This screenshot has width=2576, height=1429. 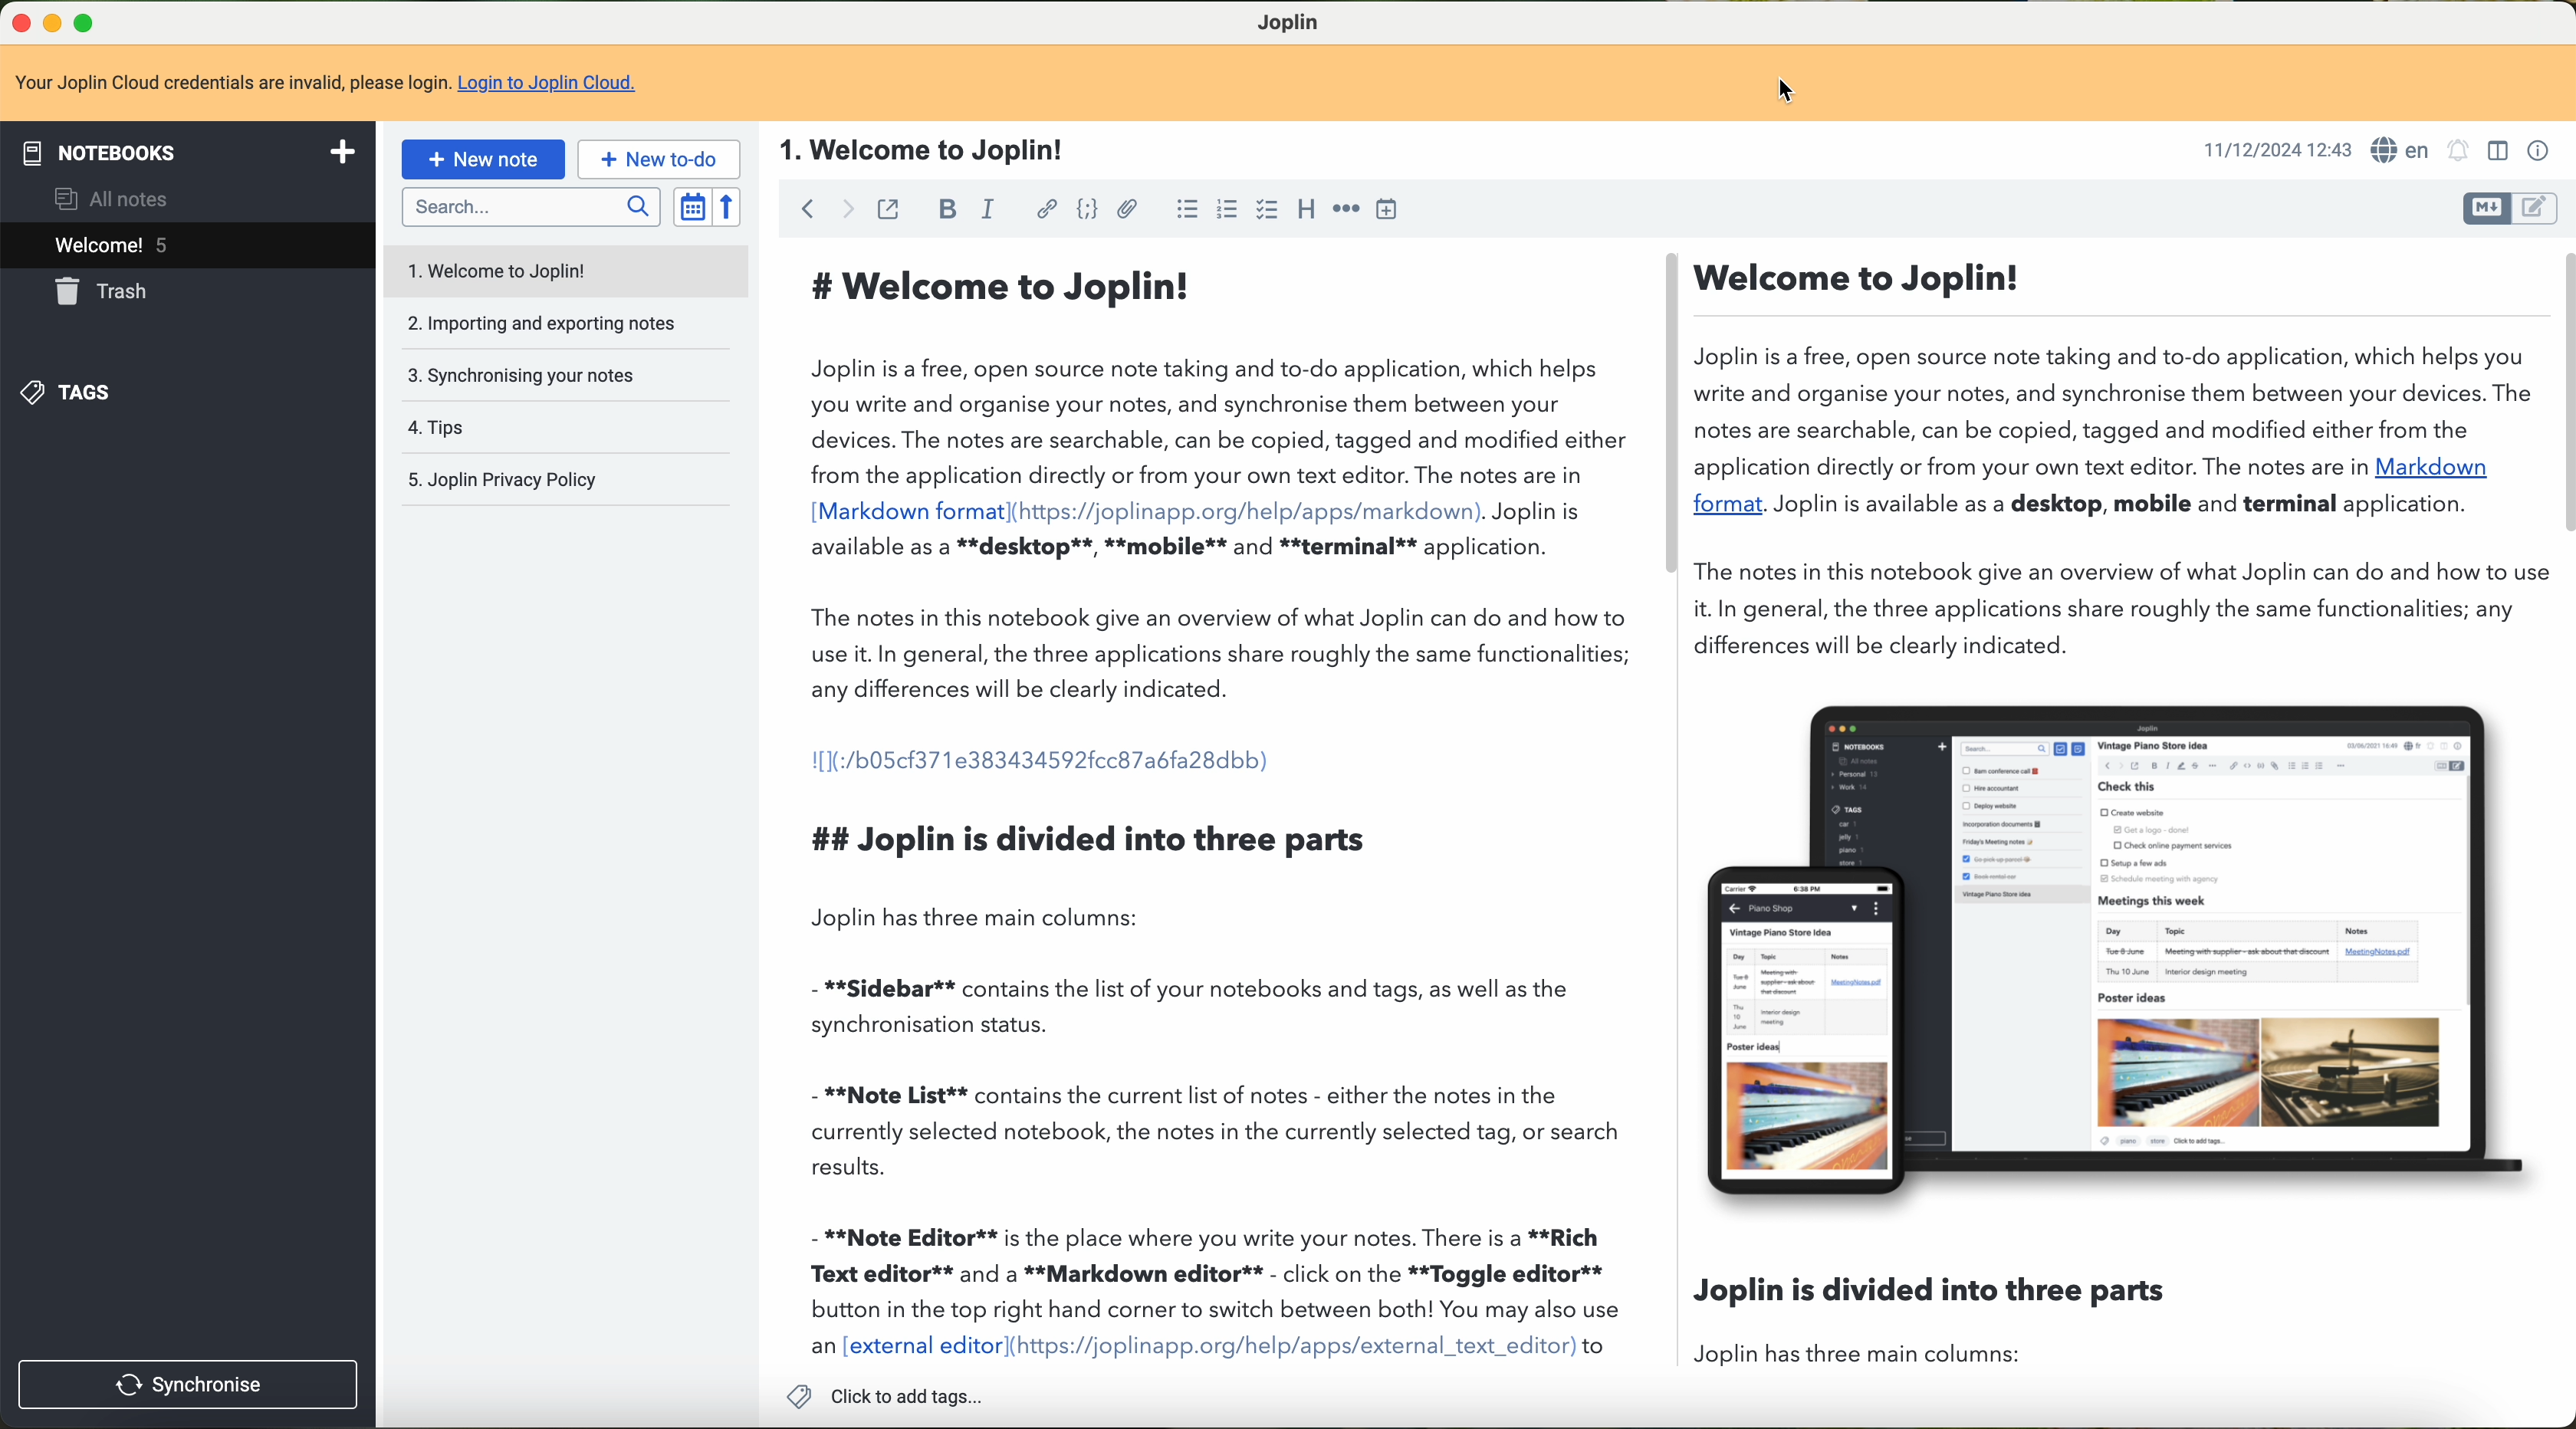 I want to click on hyperlink, so click(x=1048, y=209).